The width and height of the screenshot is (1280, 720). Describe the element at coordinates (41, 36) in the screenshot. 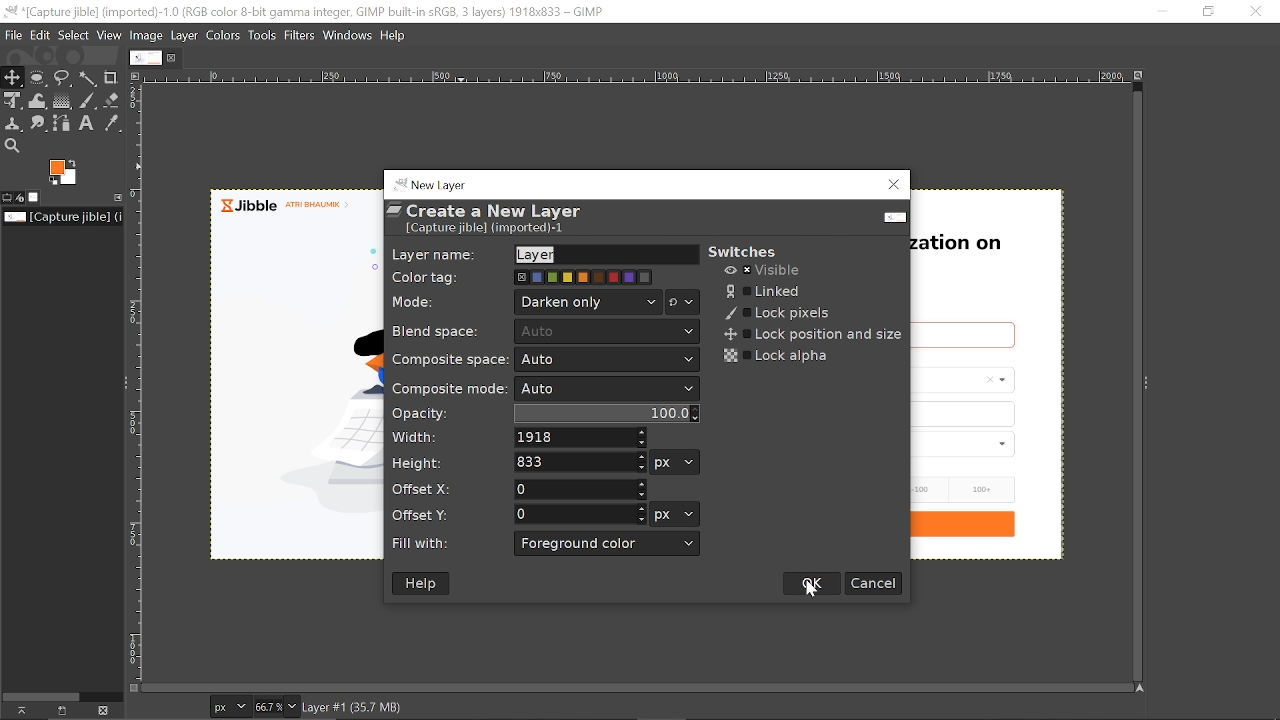

I see `Edit` at that location.